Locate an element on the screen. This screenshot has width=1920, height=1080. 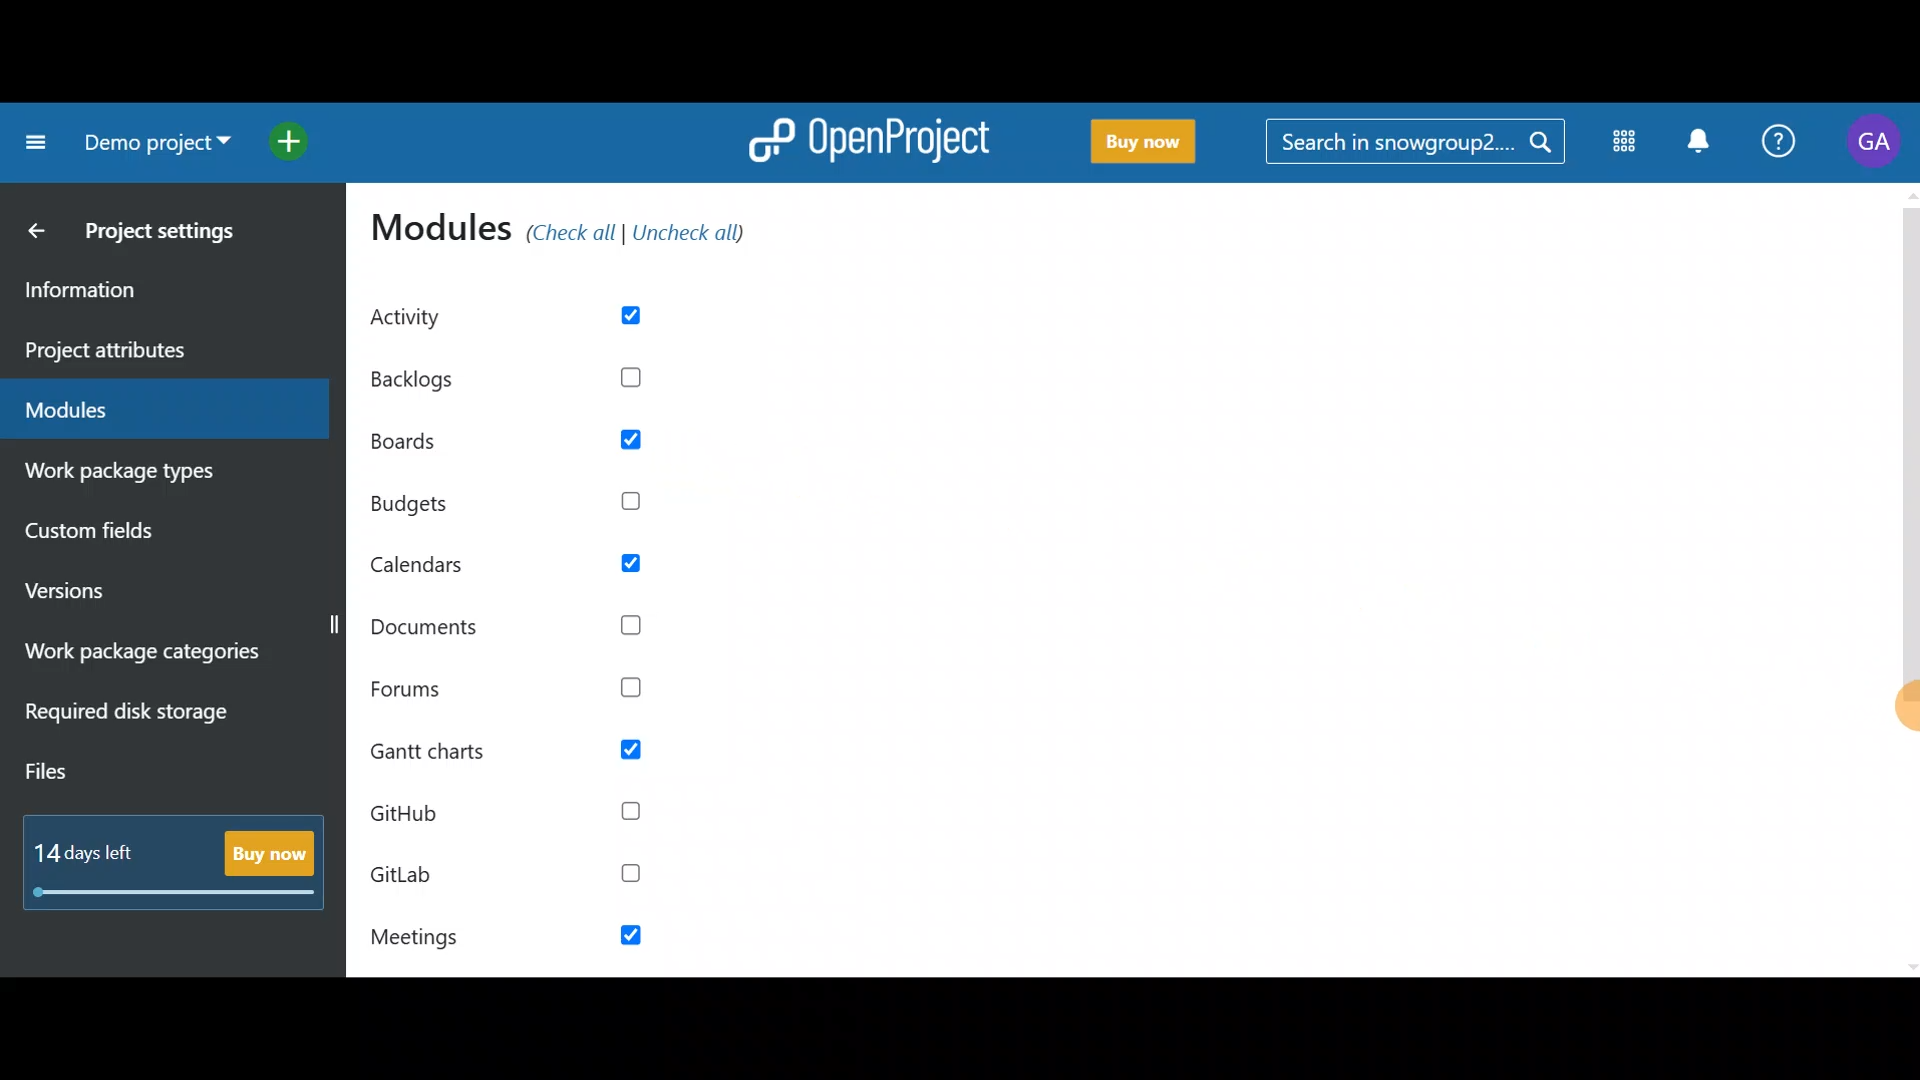
Collapse project menu is located at coordinates (32, 146).